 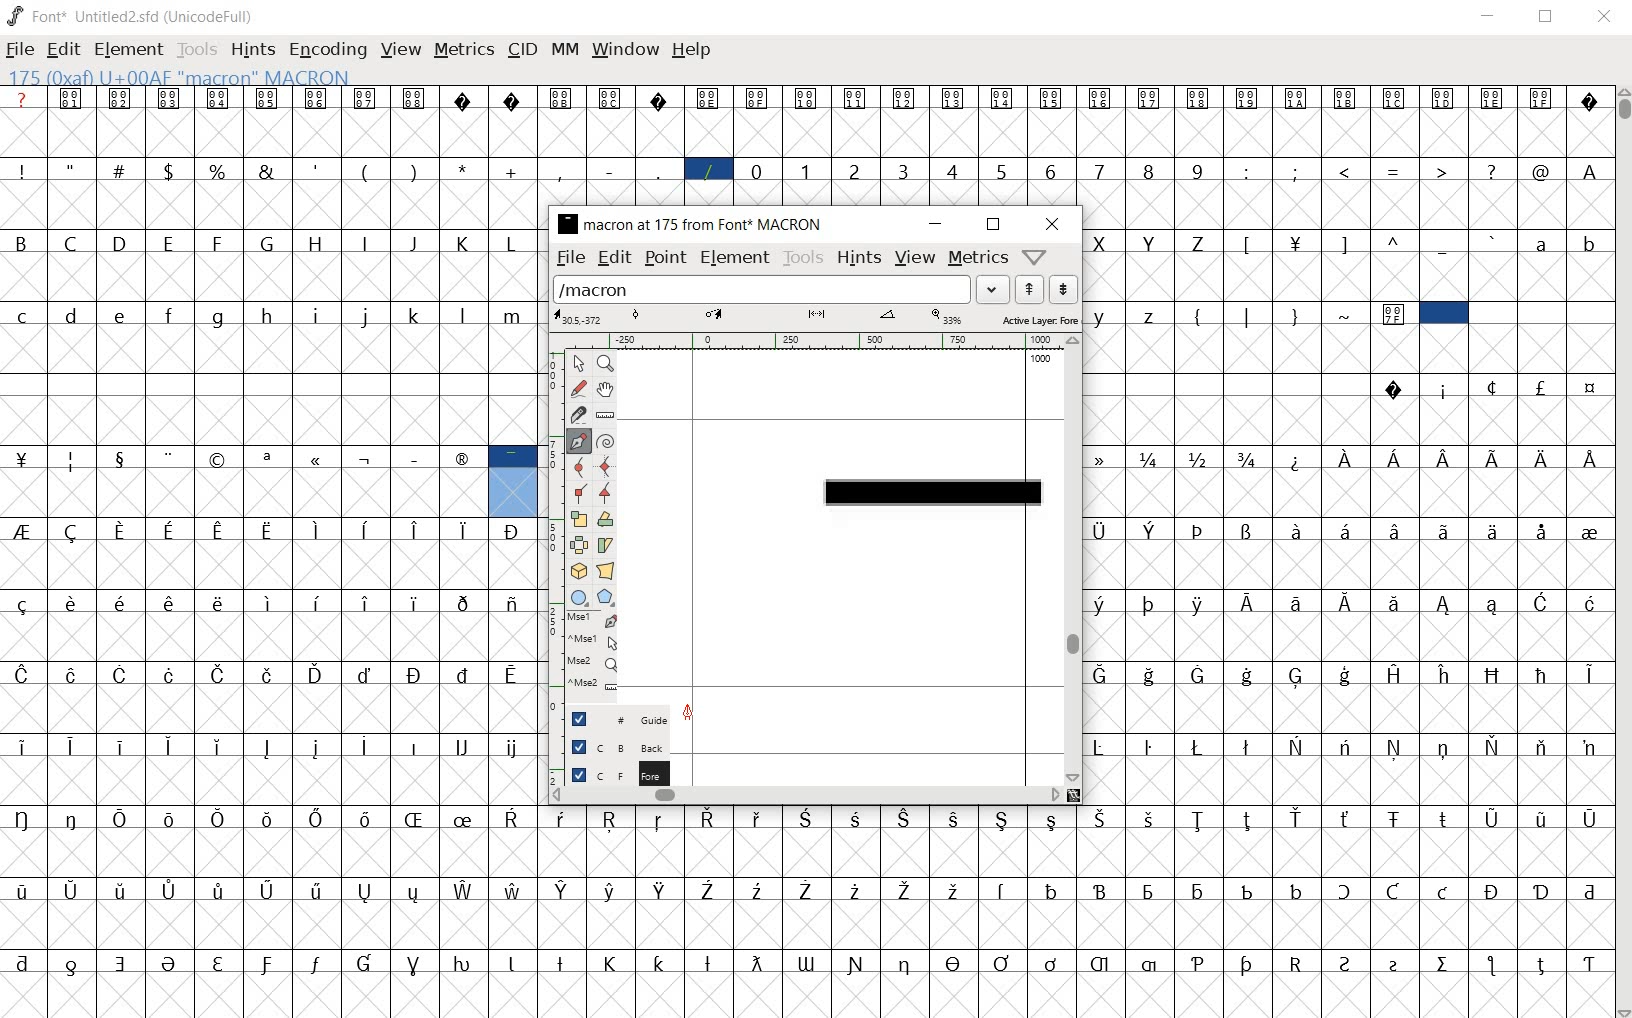 I want to click on pan, so click(x=606, y=388).